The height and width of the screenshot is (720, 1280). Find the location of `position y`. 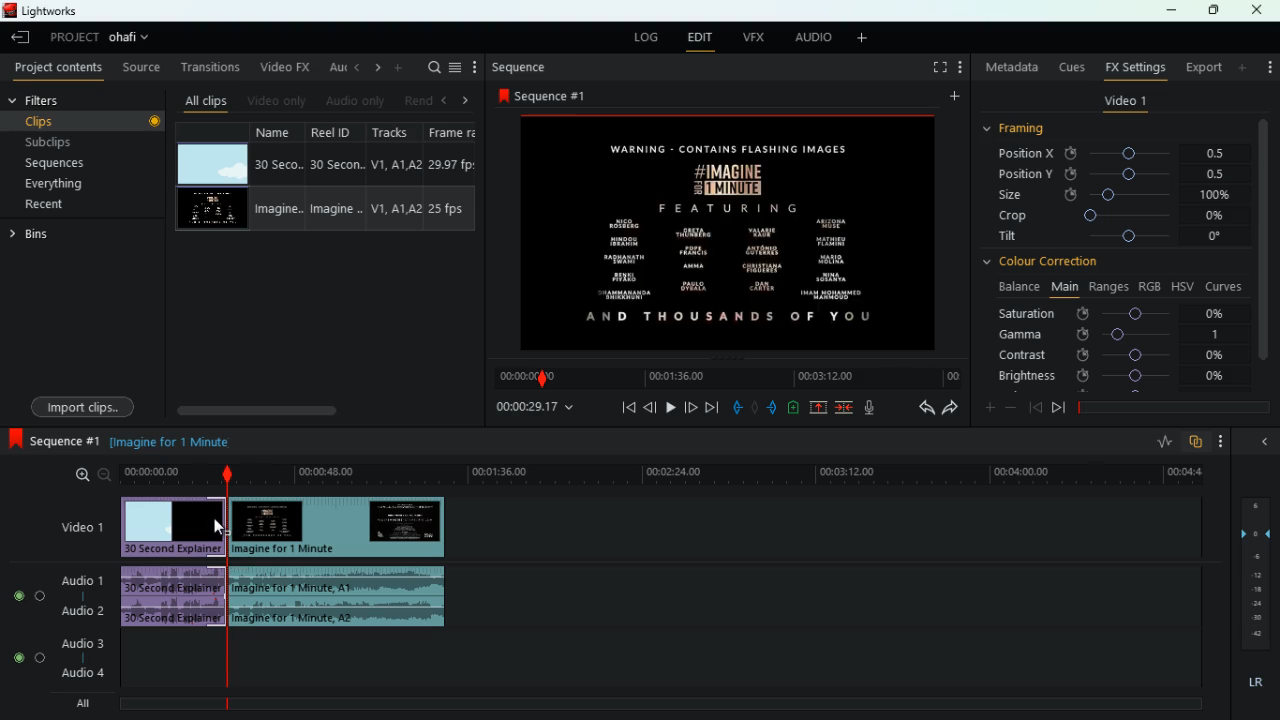

position y is located at coordinates (1121, 173).